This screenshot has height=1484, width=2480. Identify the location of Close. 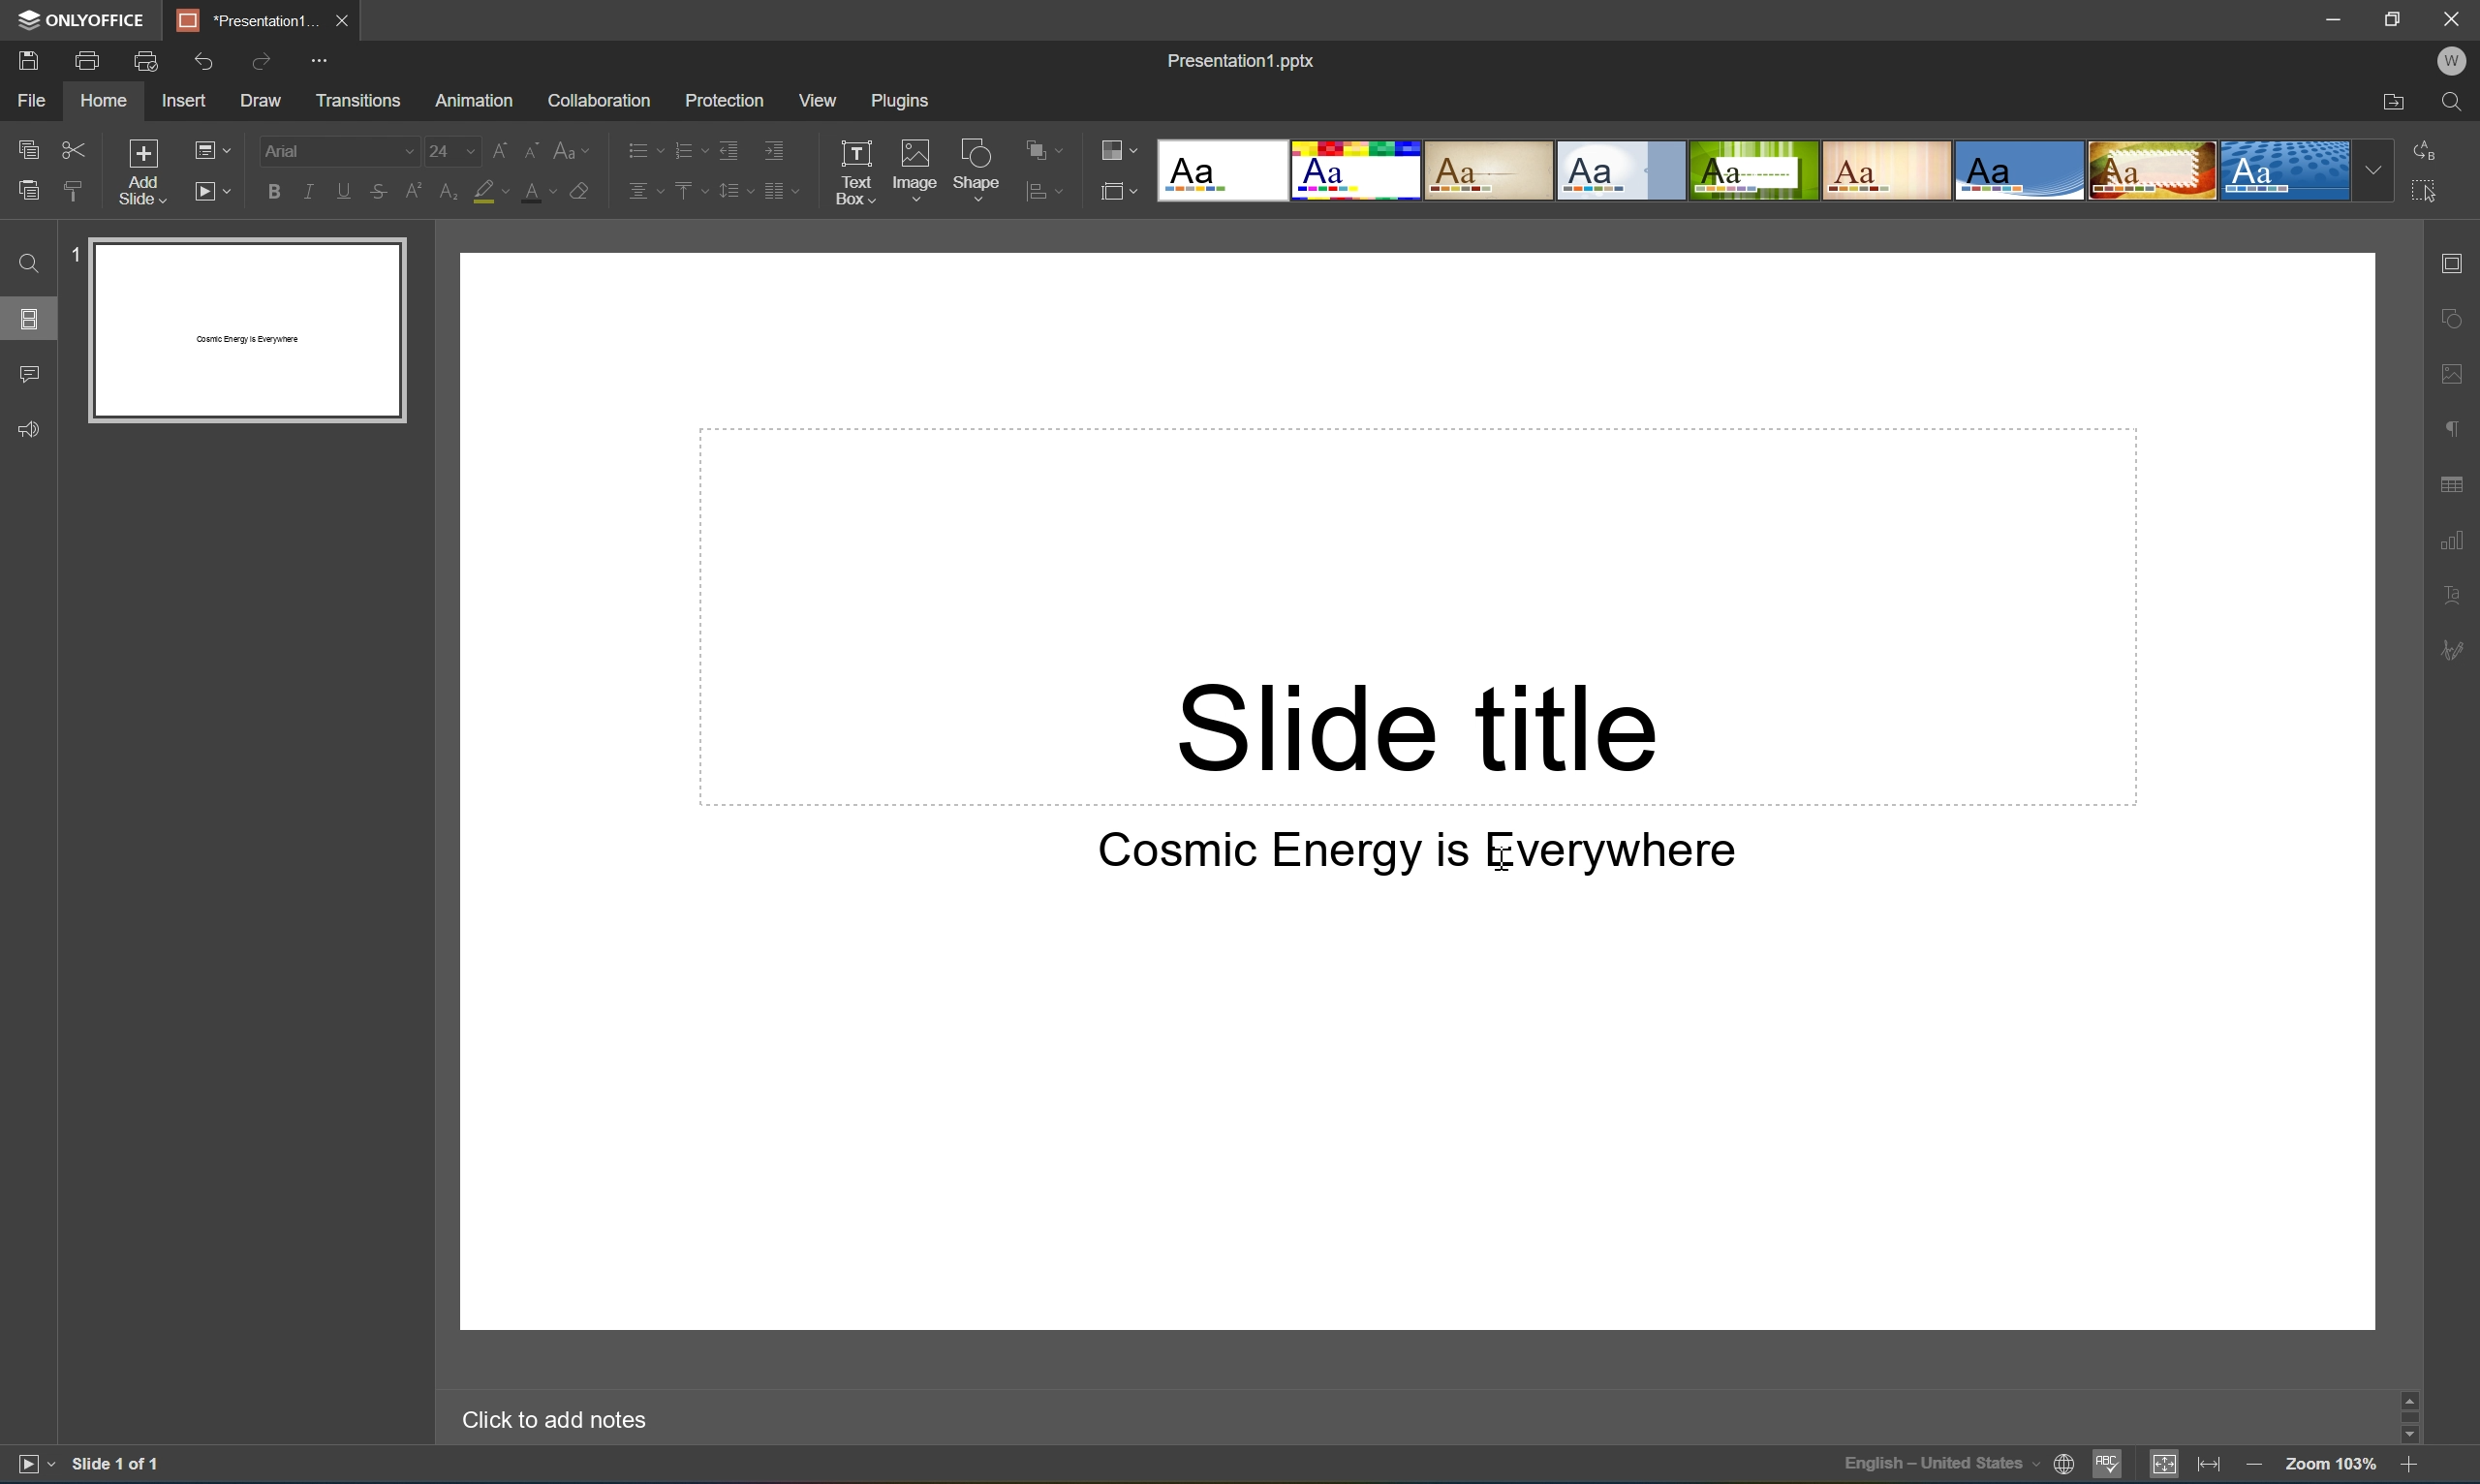
(2454, 20).